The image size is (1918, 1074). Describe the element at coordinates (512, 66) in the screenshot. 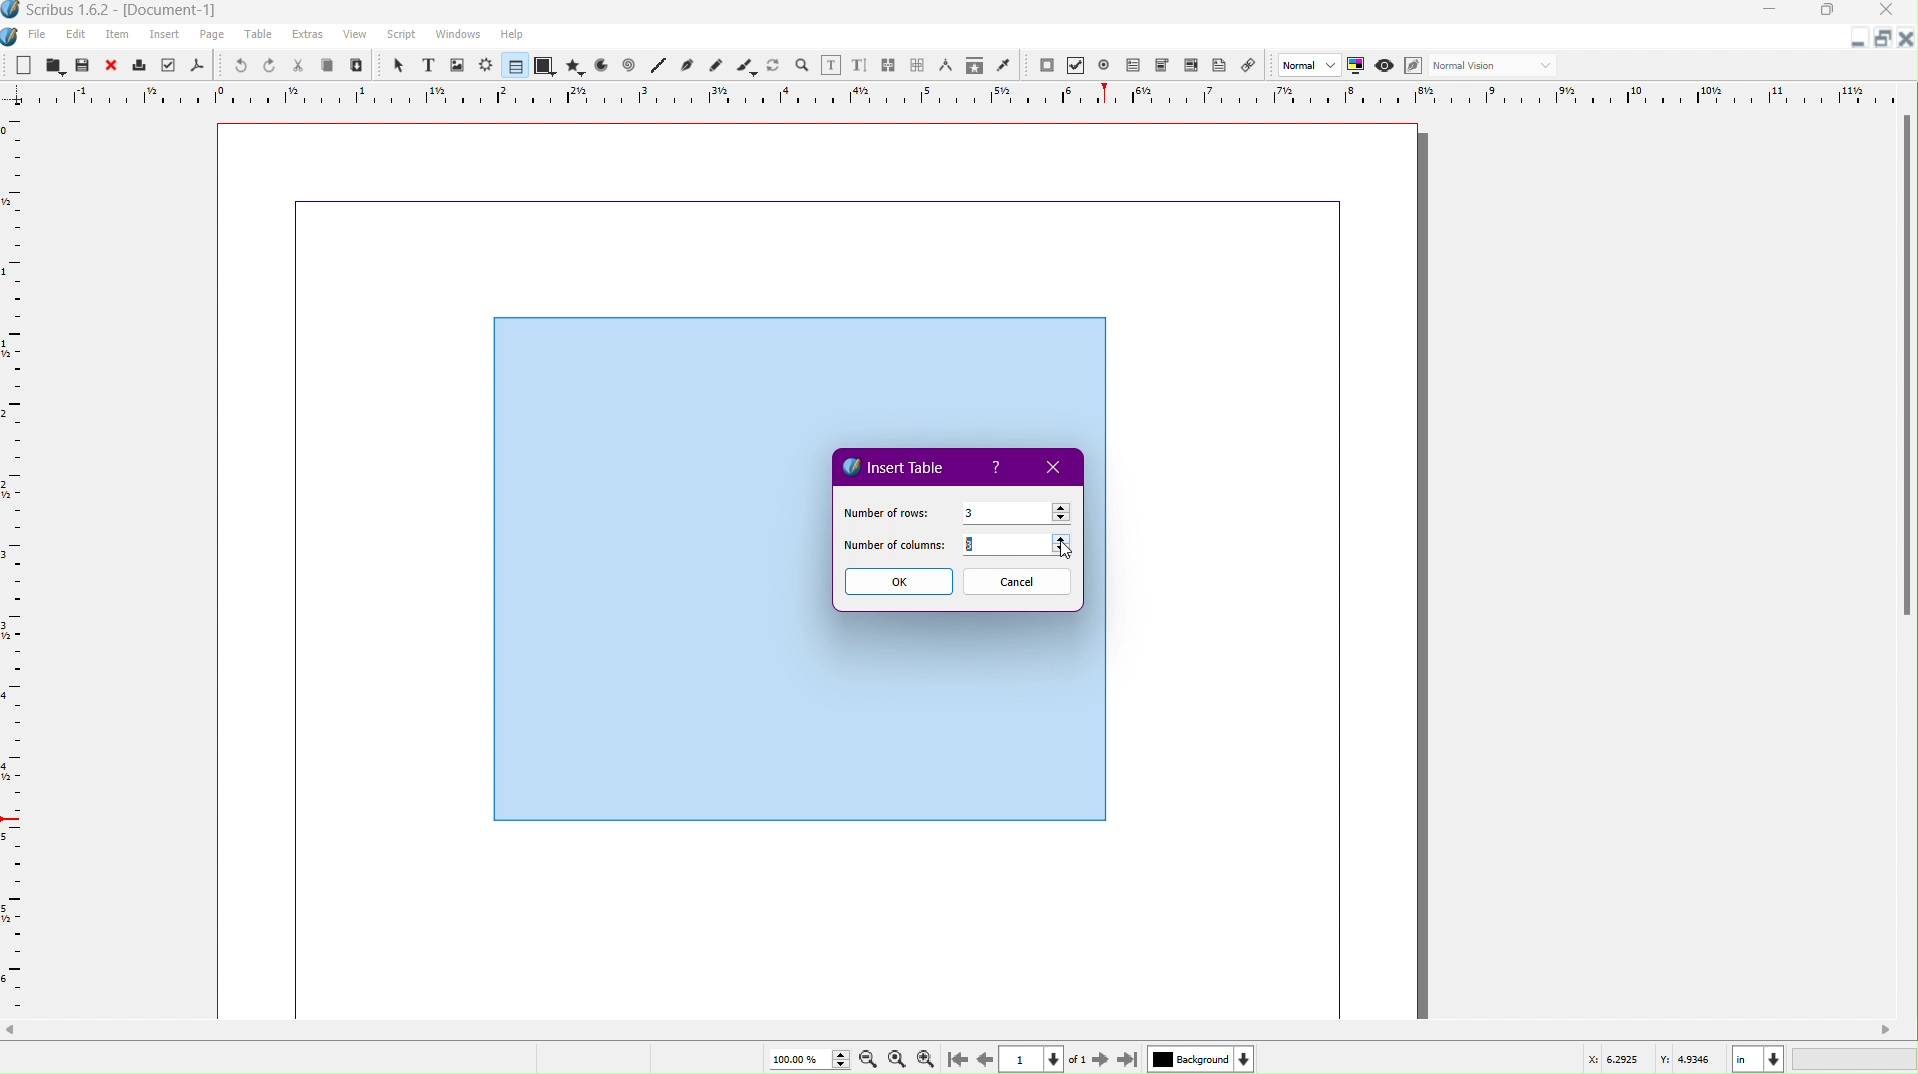

I see `Table` at that location.